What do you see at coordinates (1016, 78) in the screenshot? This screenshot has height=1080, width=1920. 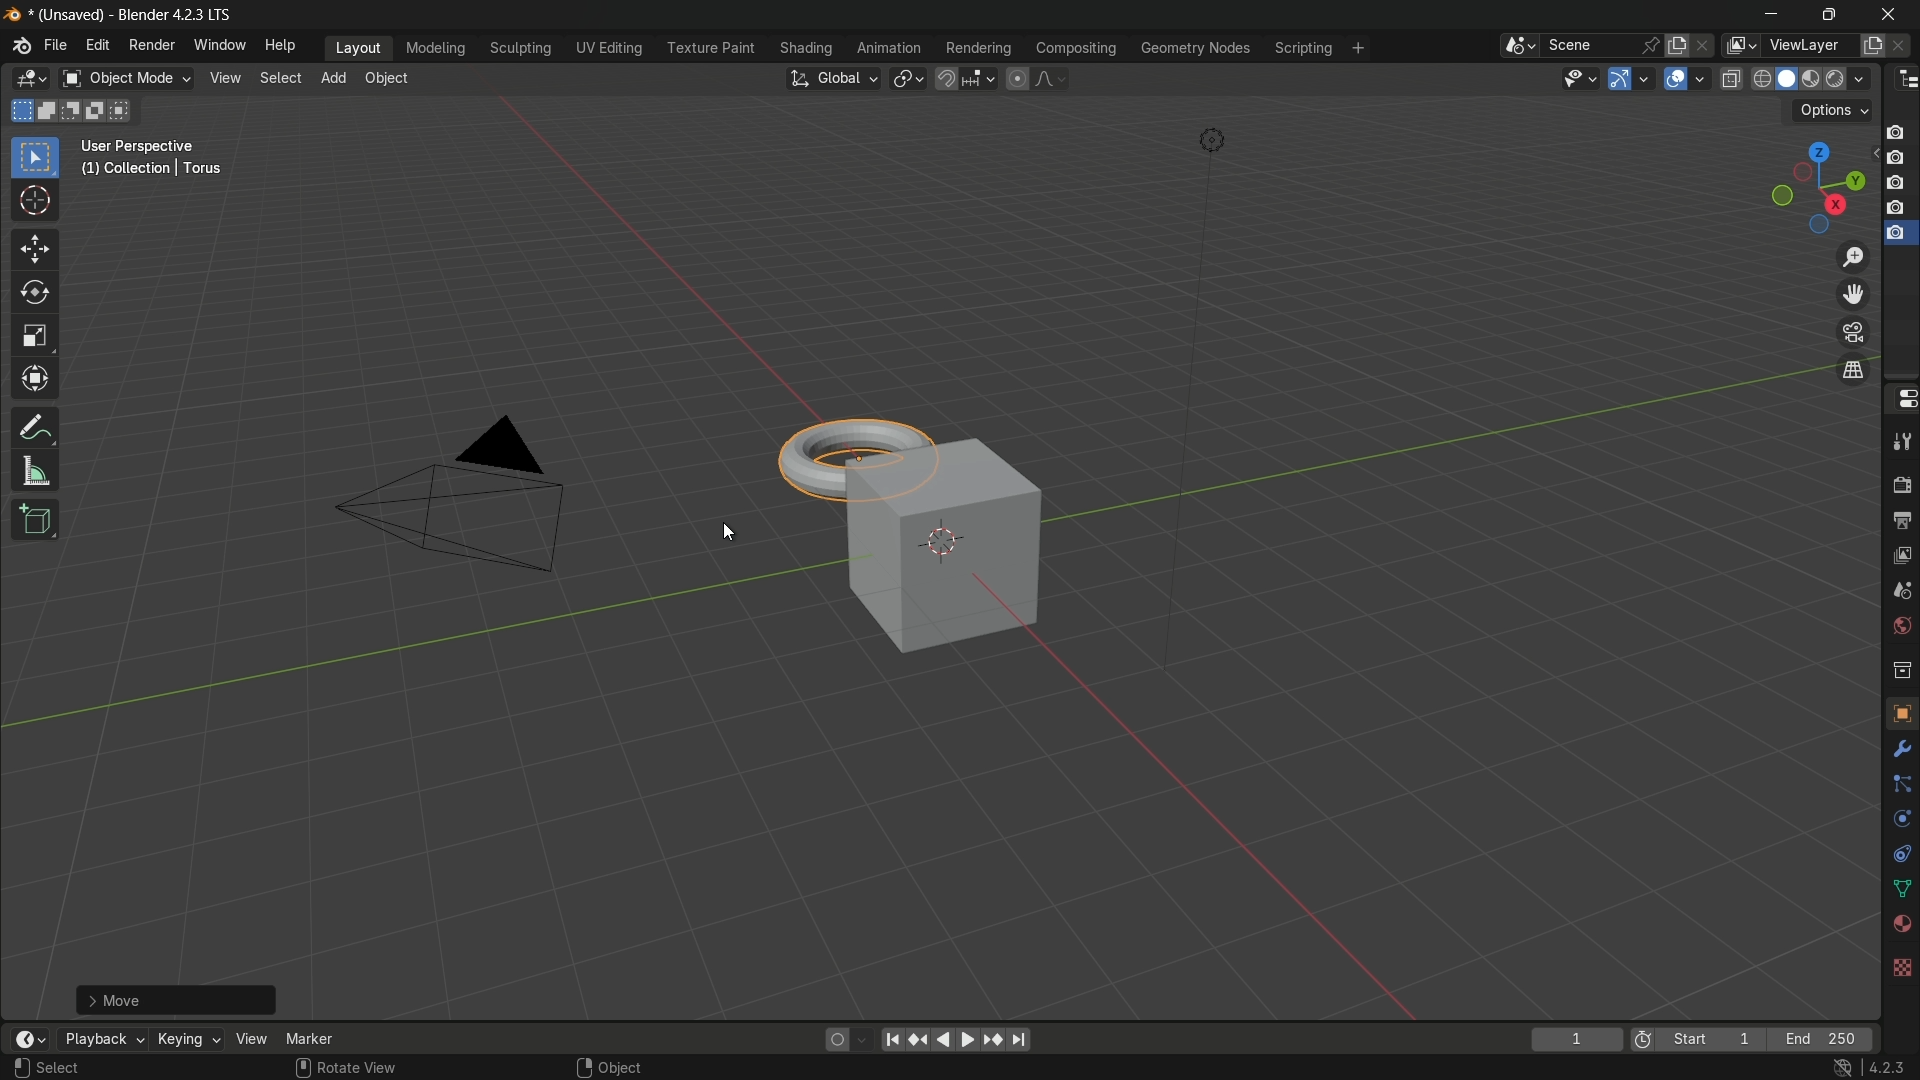 I see `proportional editing object` at bounding box center [1016, 78].